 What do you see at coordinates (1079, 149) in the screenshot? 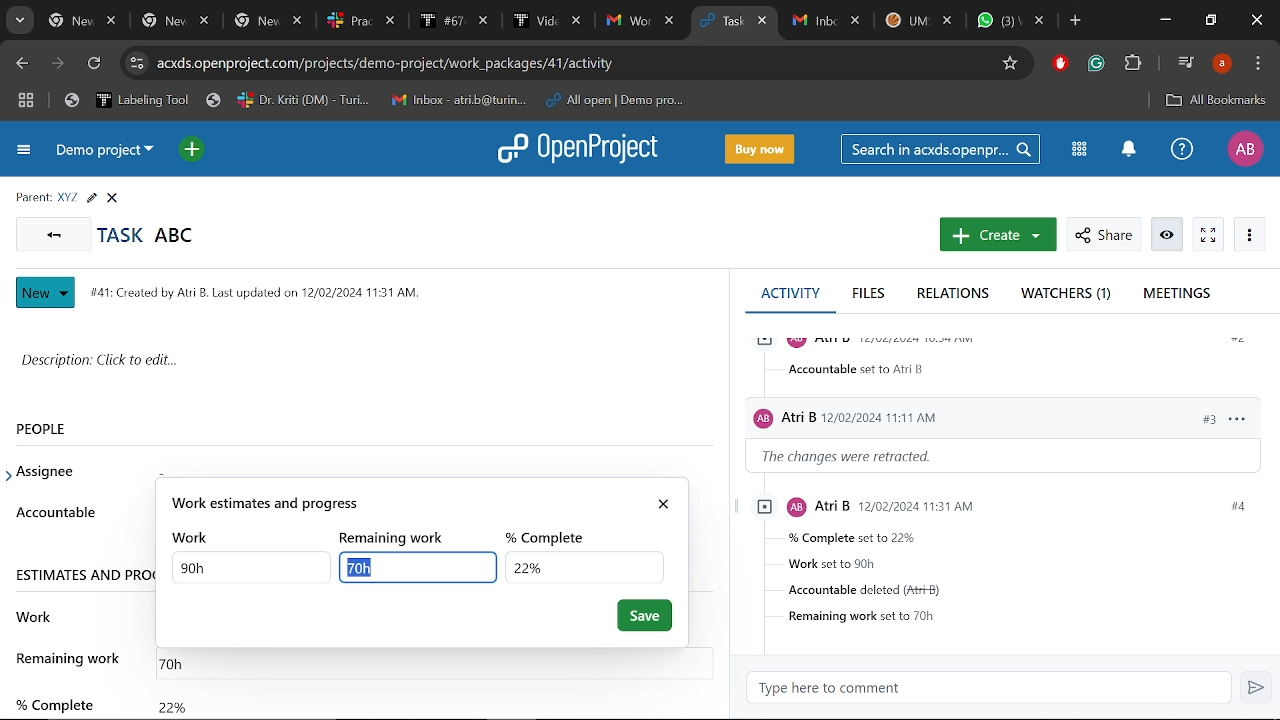
I see `Modules` at bounding box center [1079, 149].